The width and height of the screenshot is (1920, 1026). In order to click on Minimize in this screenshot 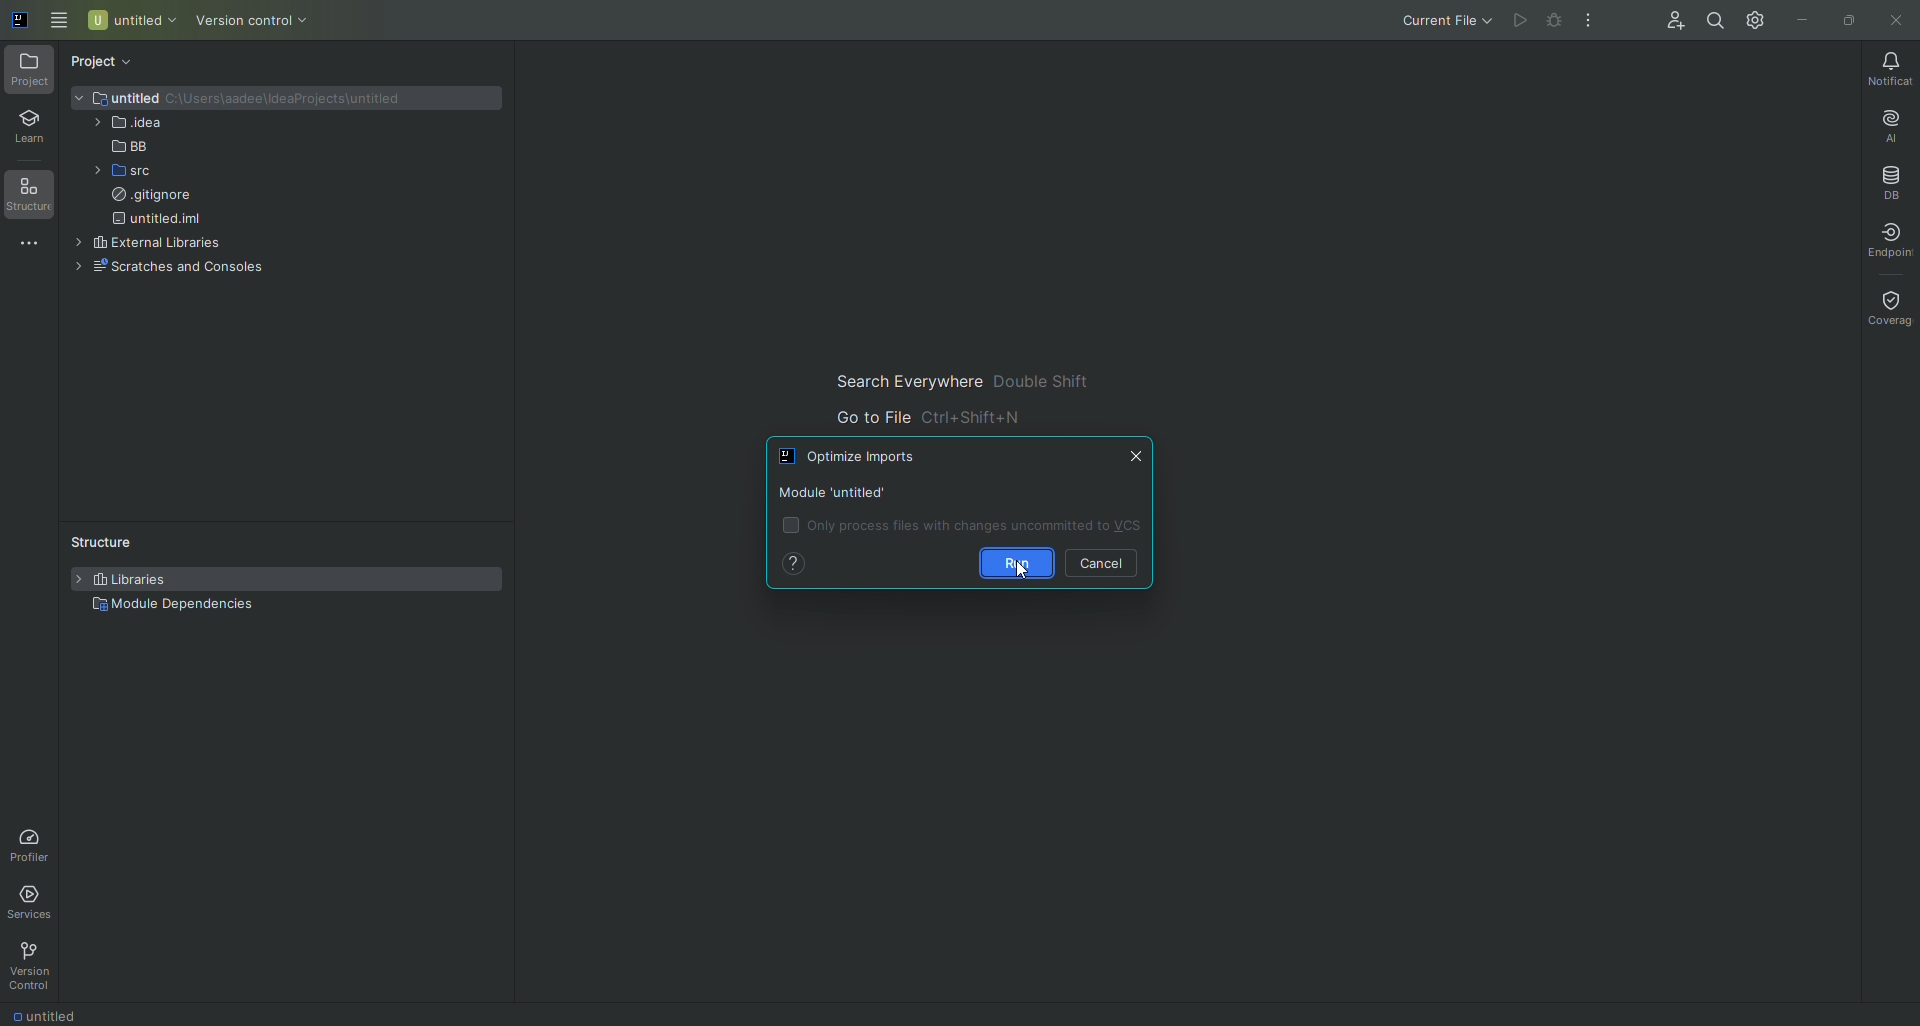, I will do `click(1799, 18)`.